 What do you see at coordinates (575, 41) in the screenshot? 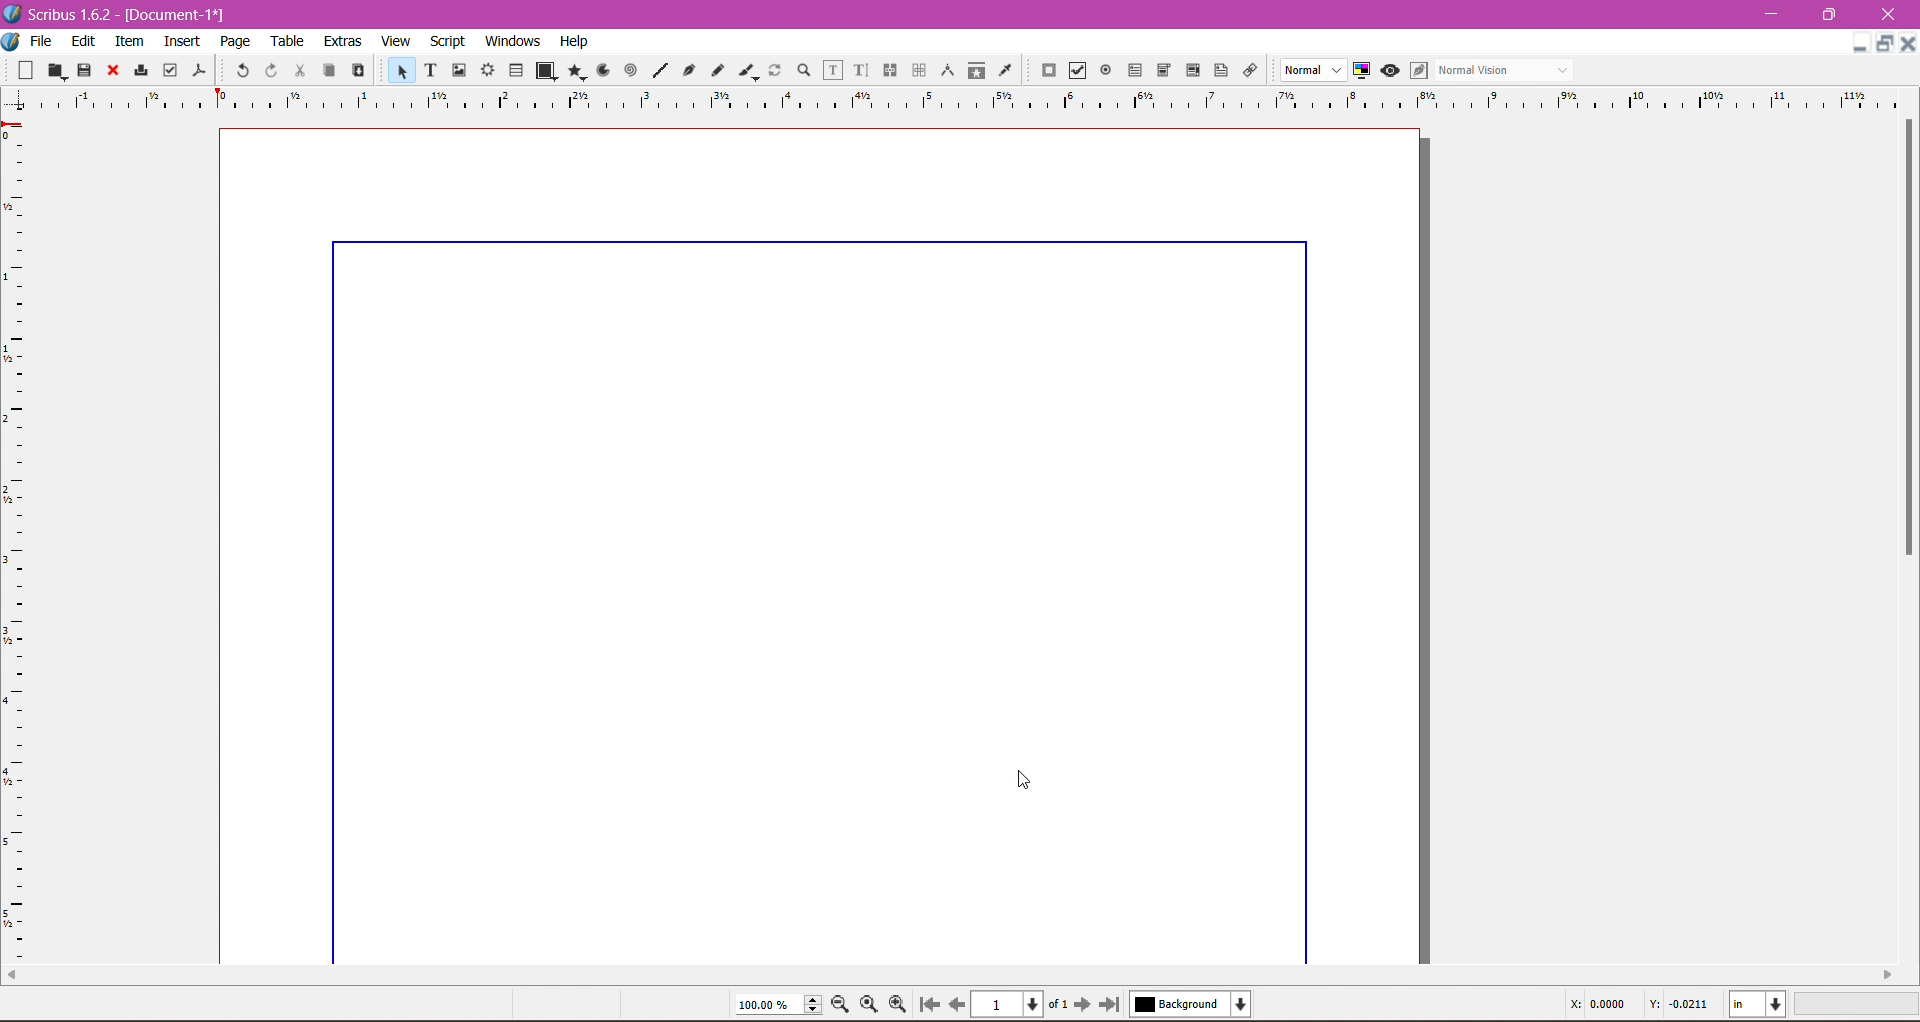
I see `Help` at bounding box center [575, 41].